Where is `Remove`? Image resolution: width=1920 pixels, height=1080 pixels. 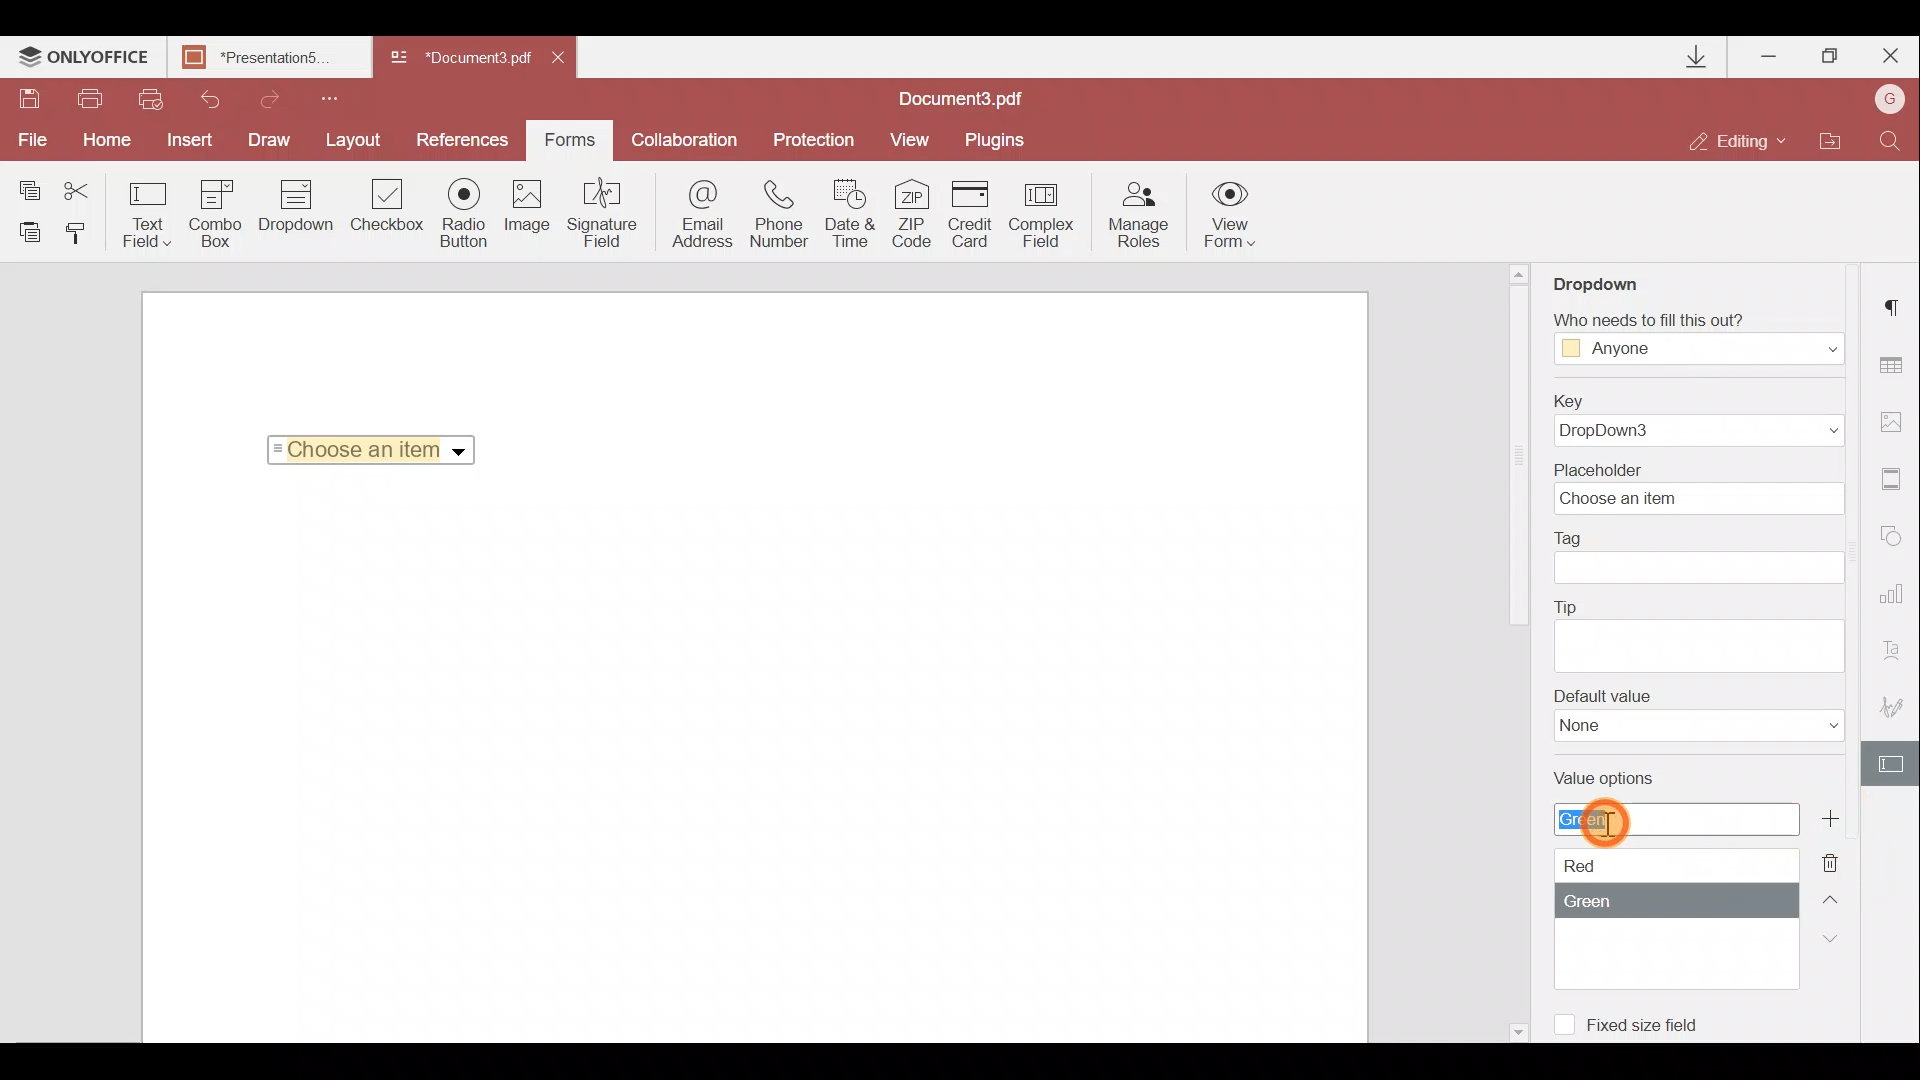
Remove is located at coordinates (1835, 857).